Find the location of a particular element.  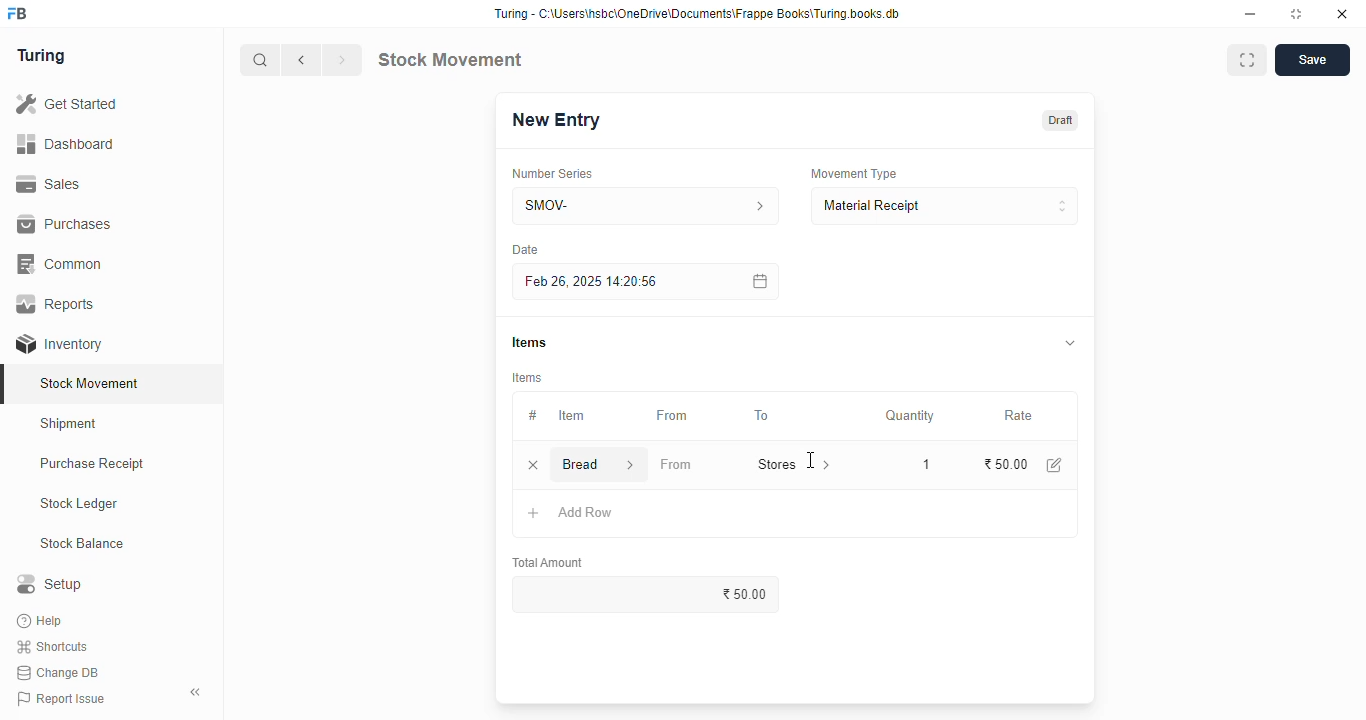

from is located at coordinates (676, 464).